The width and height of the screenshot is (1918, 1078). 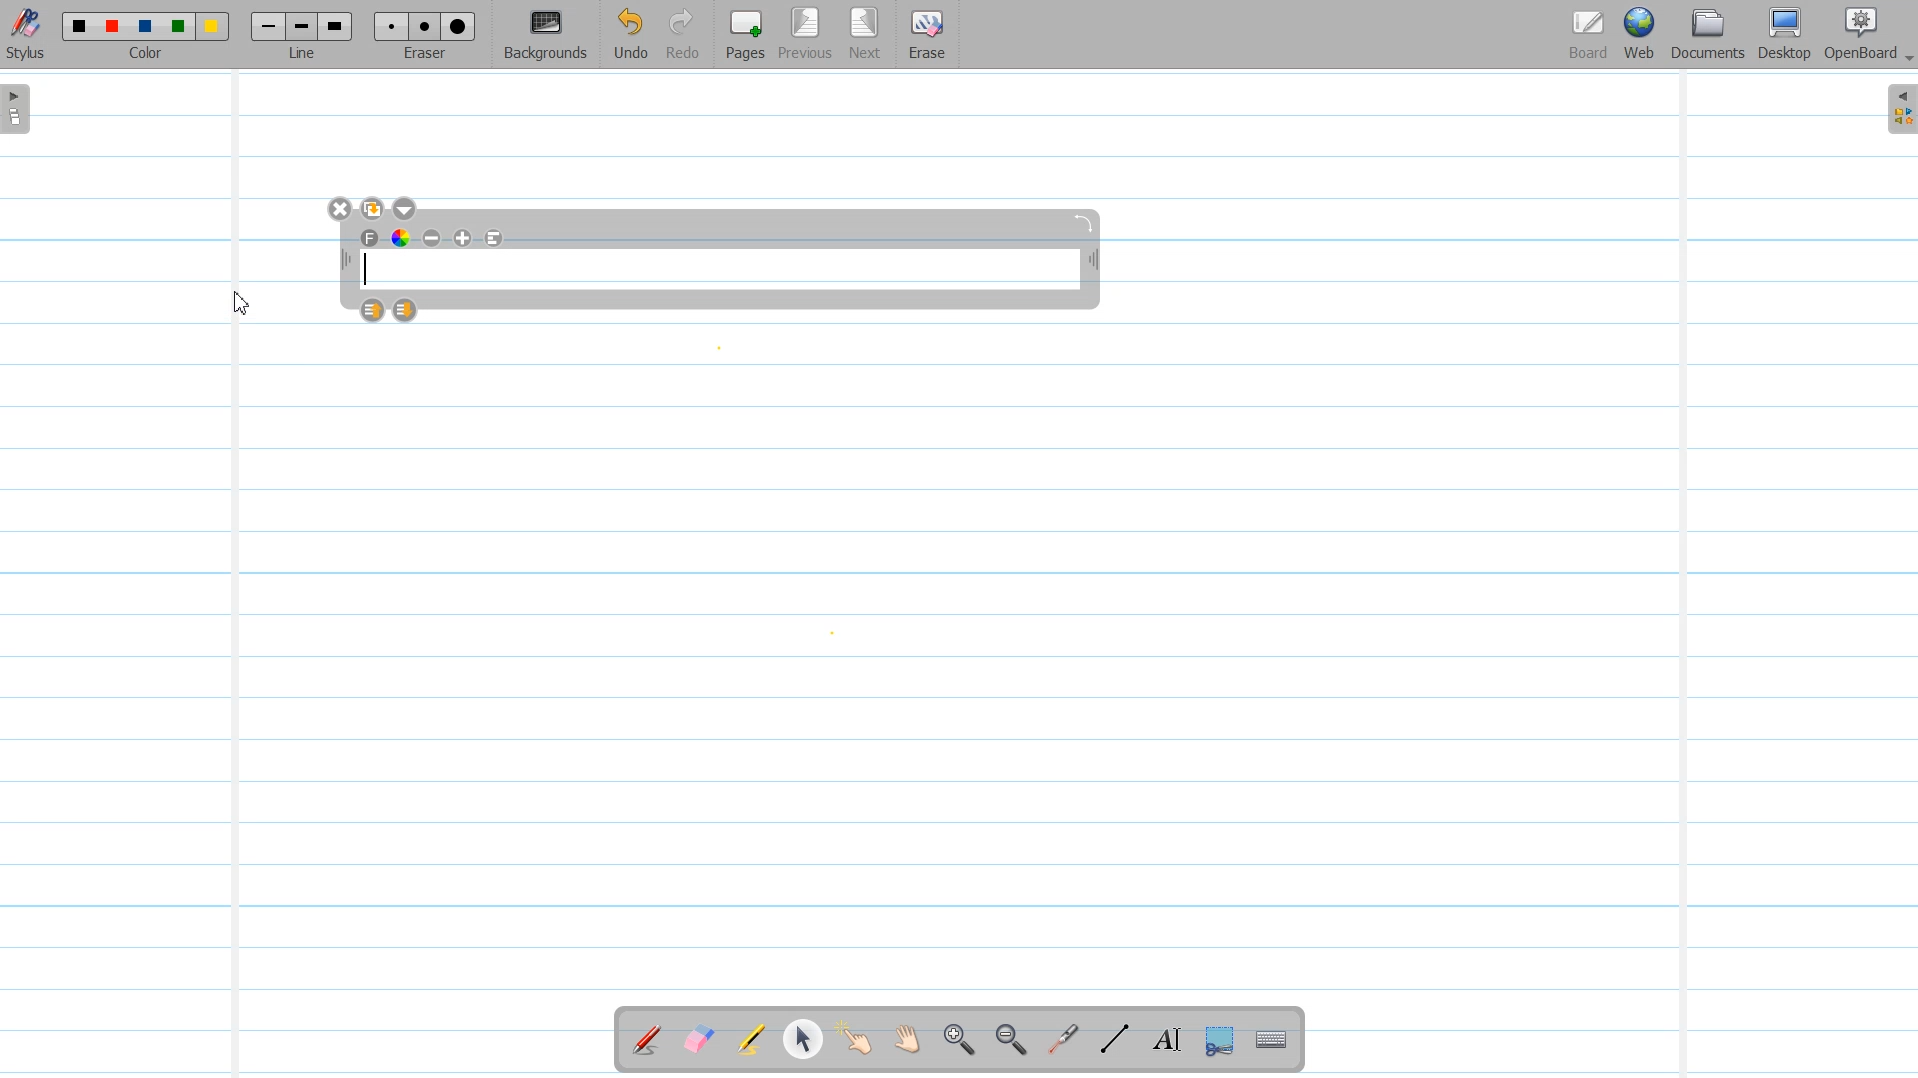 What do you see at coordinates (1784, 35) in the screenshot?
I see `Desktop` at bounding box center [1784, 35].